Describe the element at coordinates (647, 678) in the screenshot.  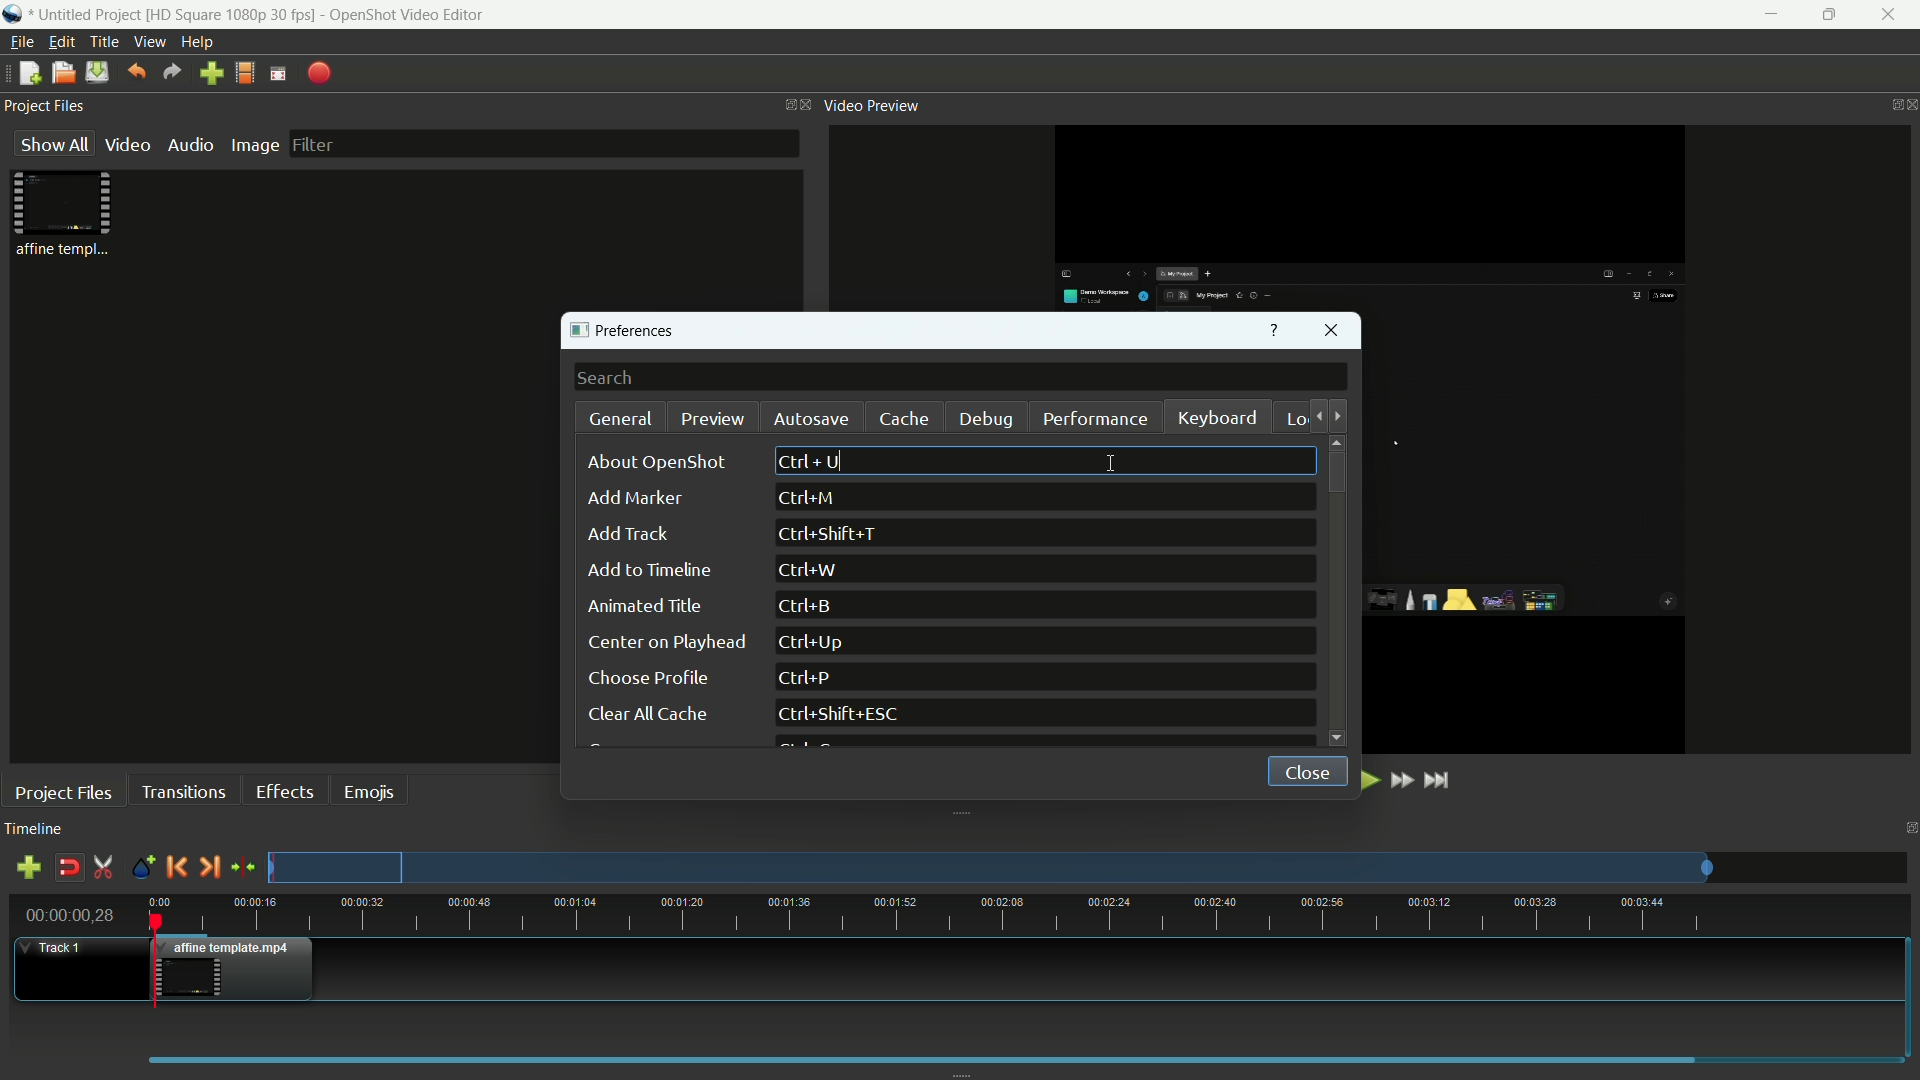
I see `choose profile` at that location.